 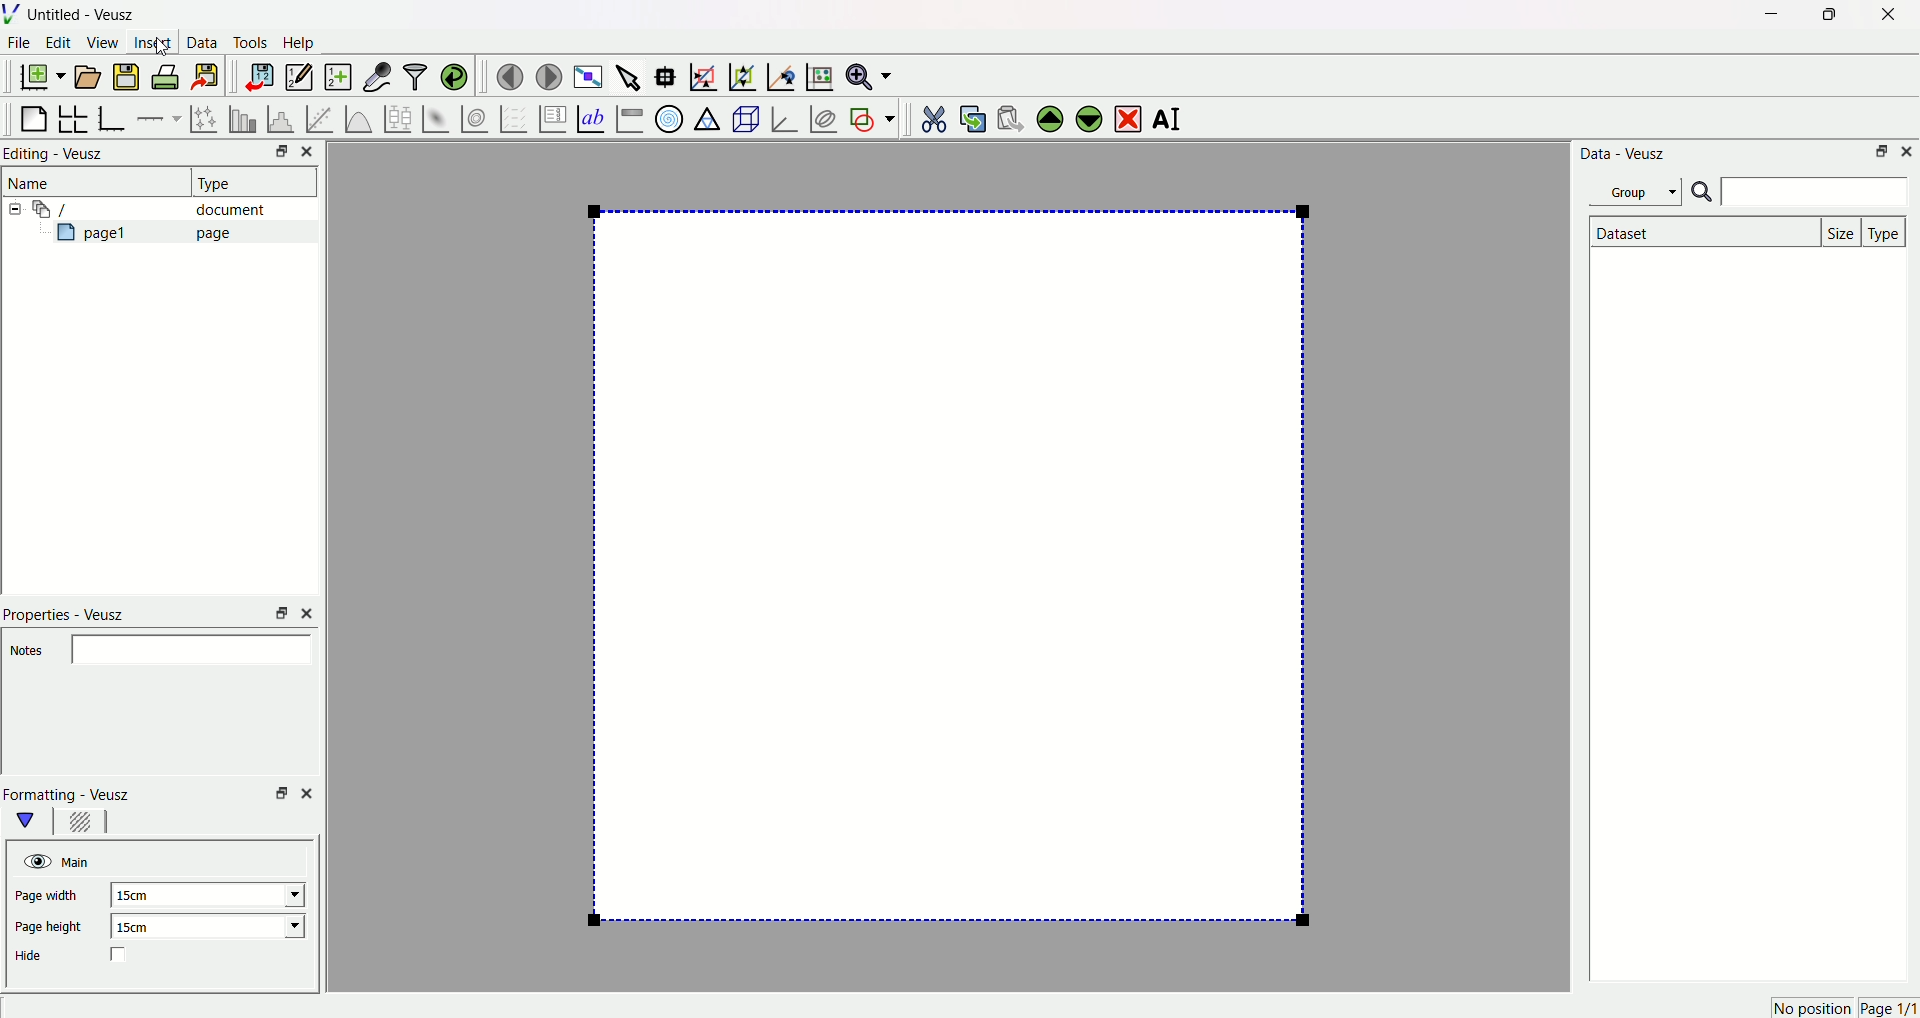 What do you see at coordinates (414, 73) in the screenshot?
I see `filter data` at bounding box center [414, 73].